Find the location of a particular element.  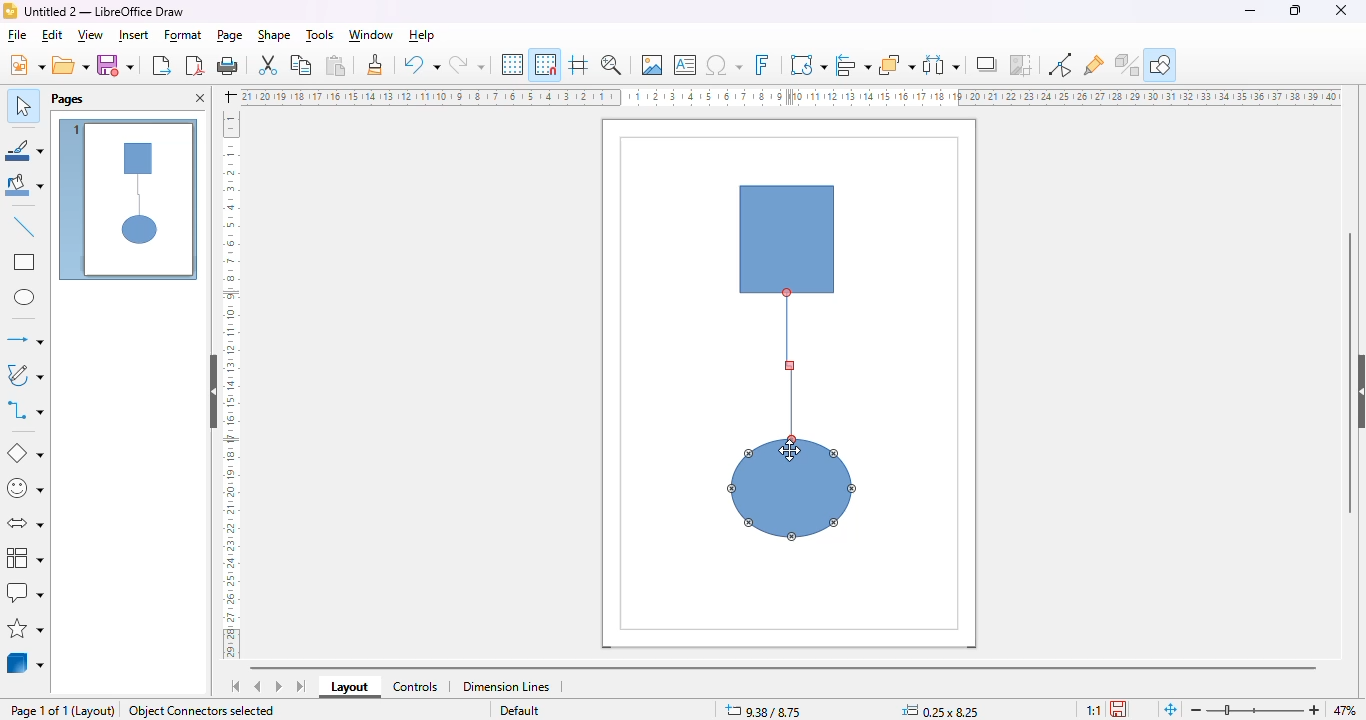

basic shapes is located at coordinates (26, 454).